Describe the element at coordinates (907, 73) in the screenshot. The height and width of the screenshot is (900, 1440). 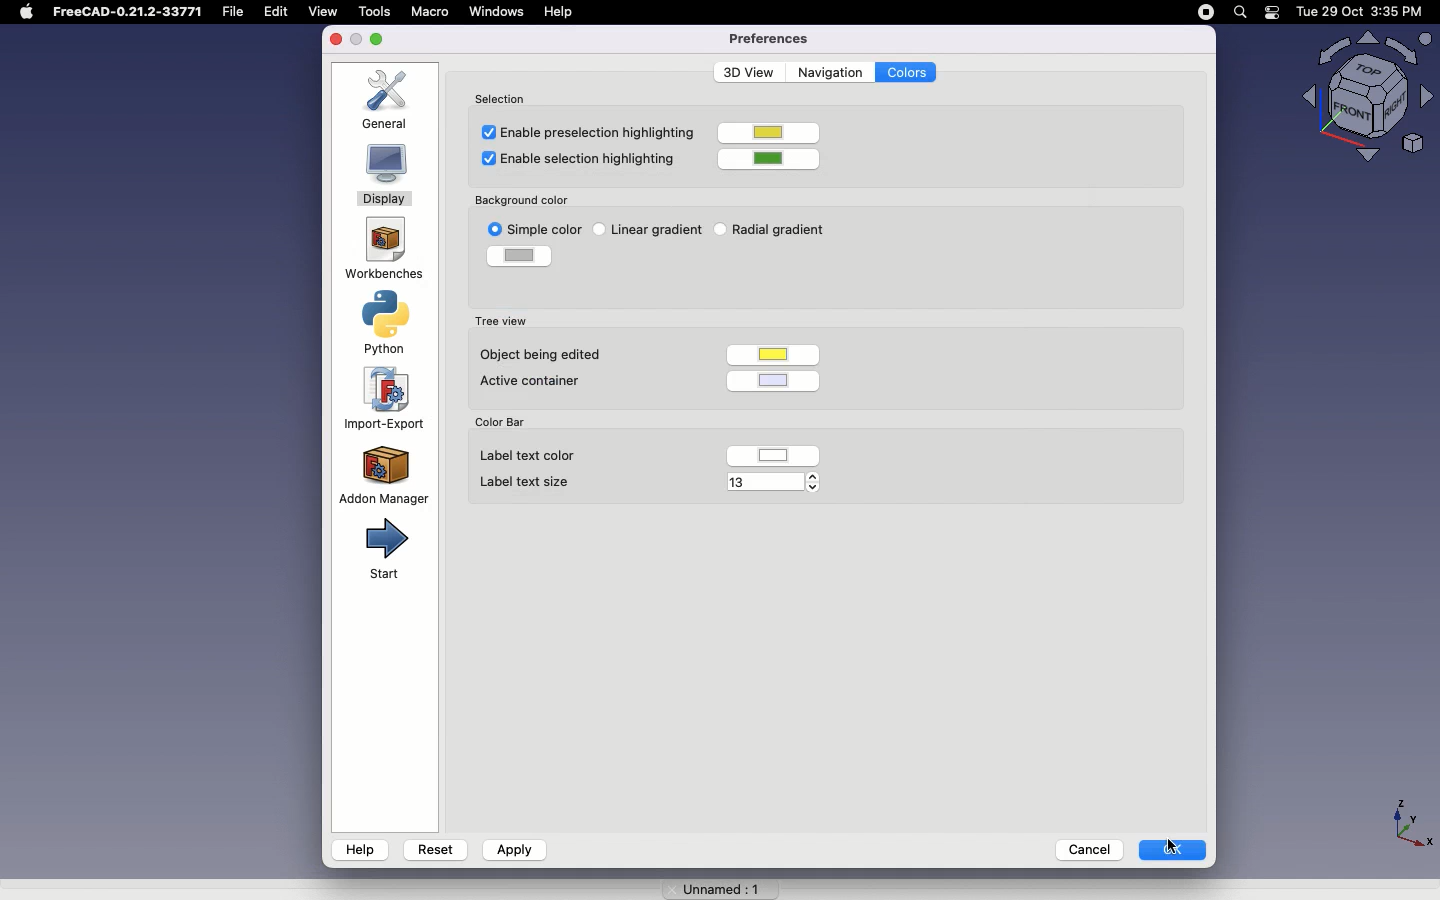
I see `Colors` at that location.